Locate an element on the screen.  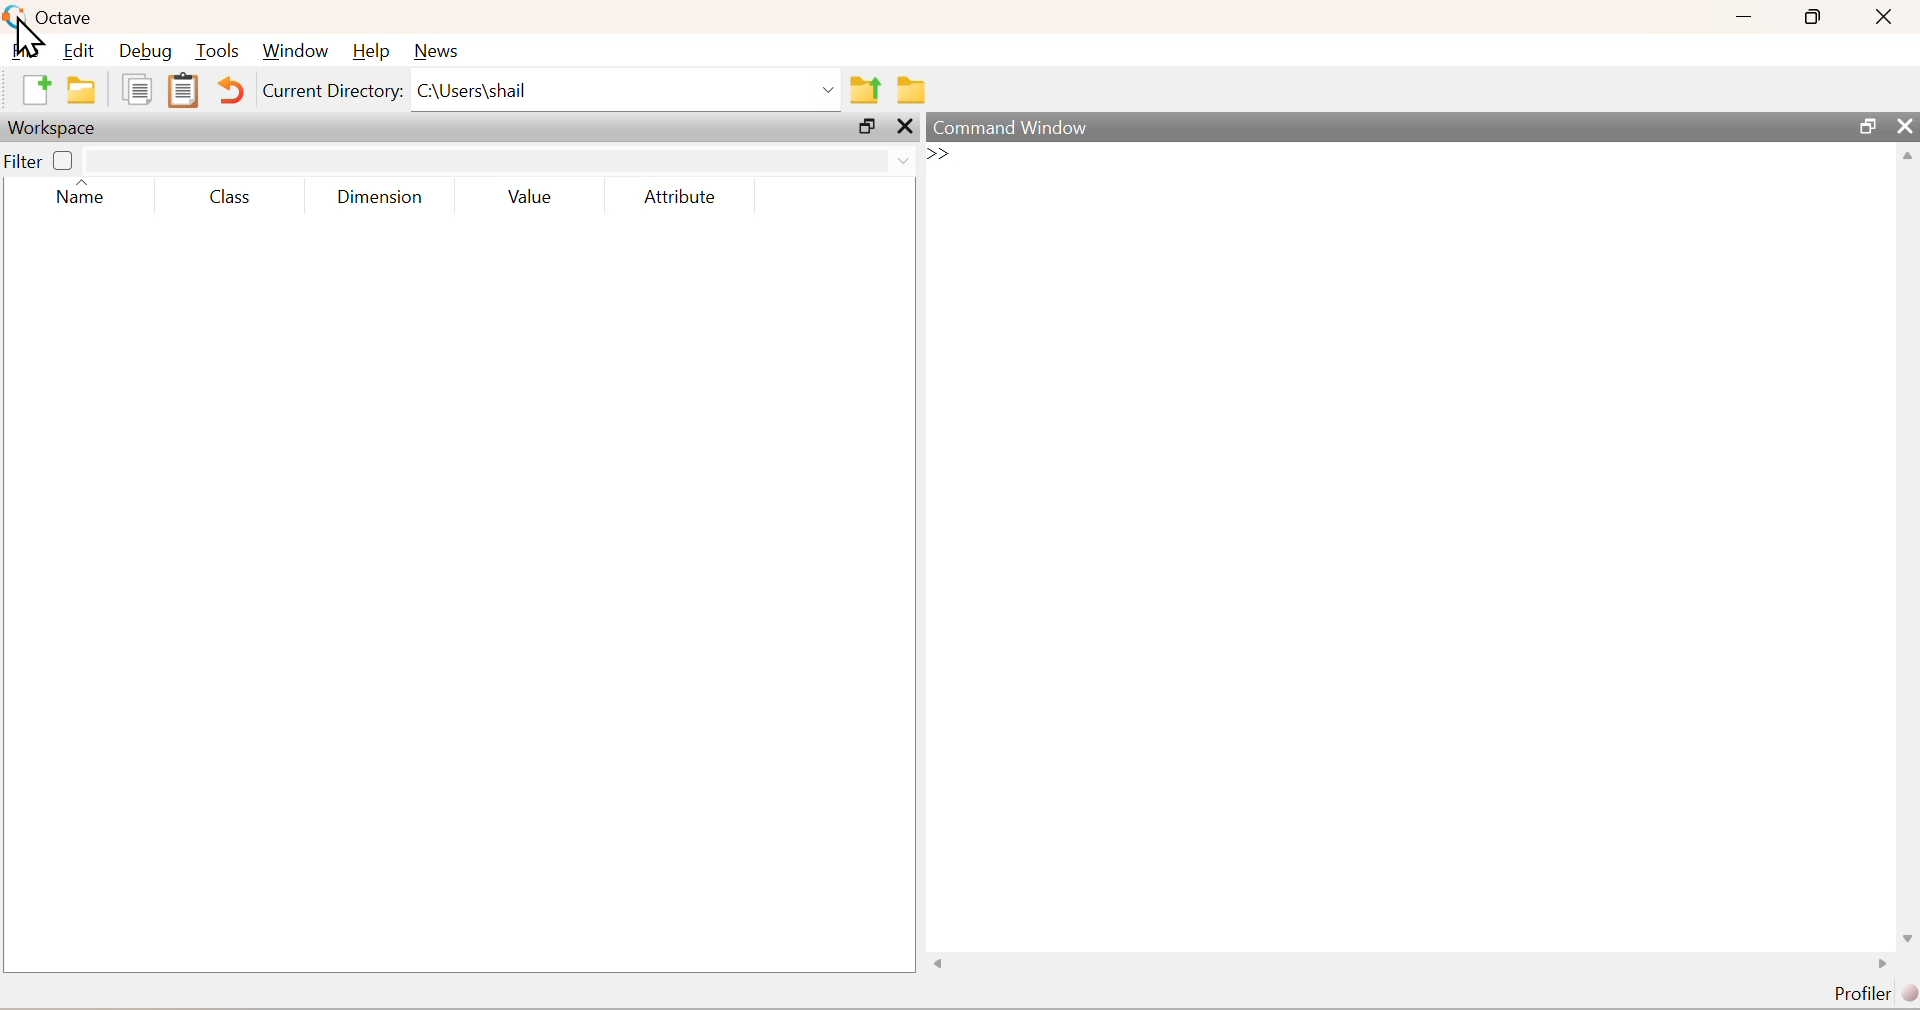
Attribute is located at coordinates (681, 196).